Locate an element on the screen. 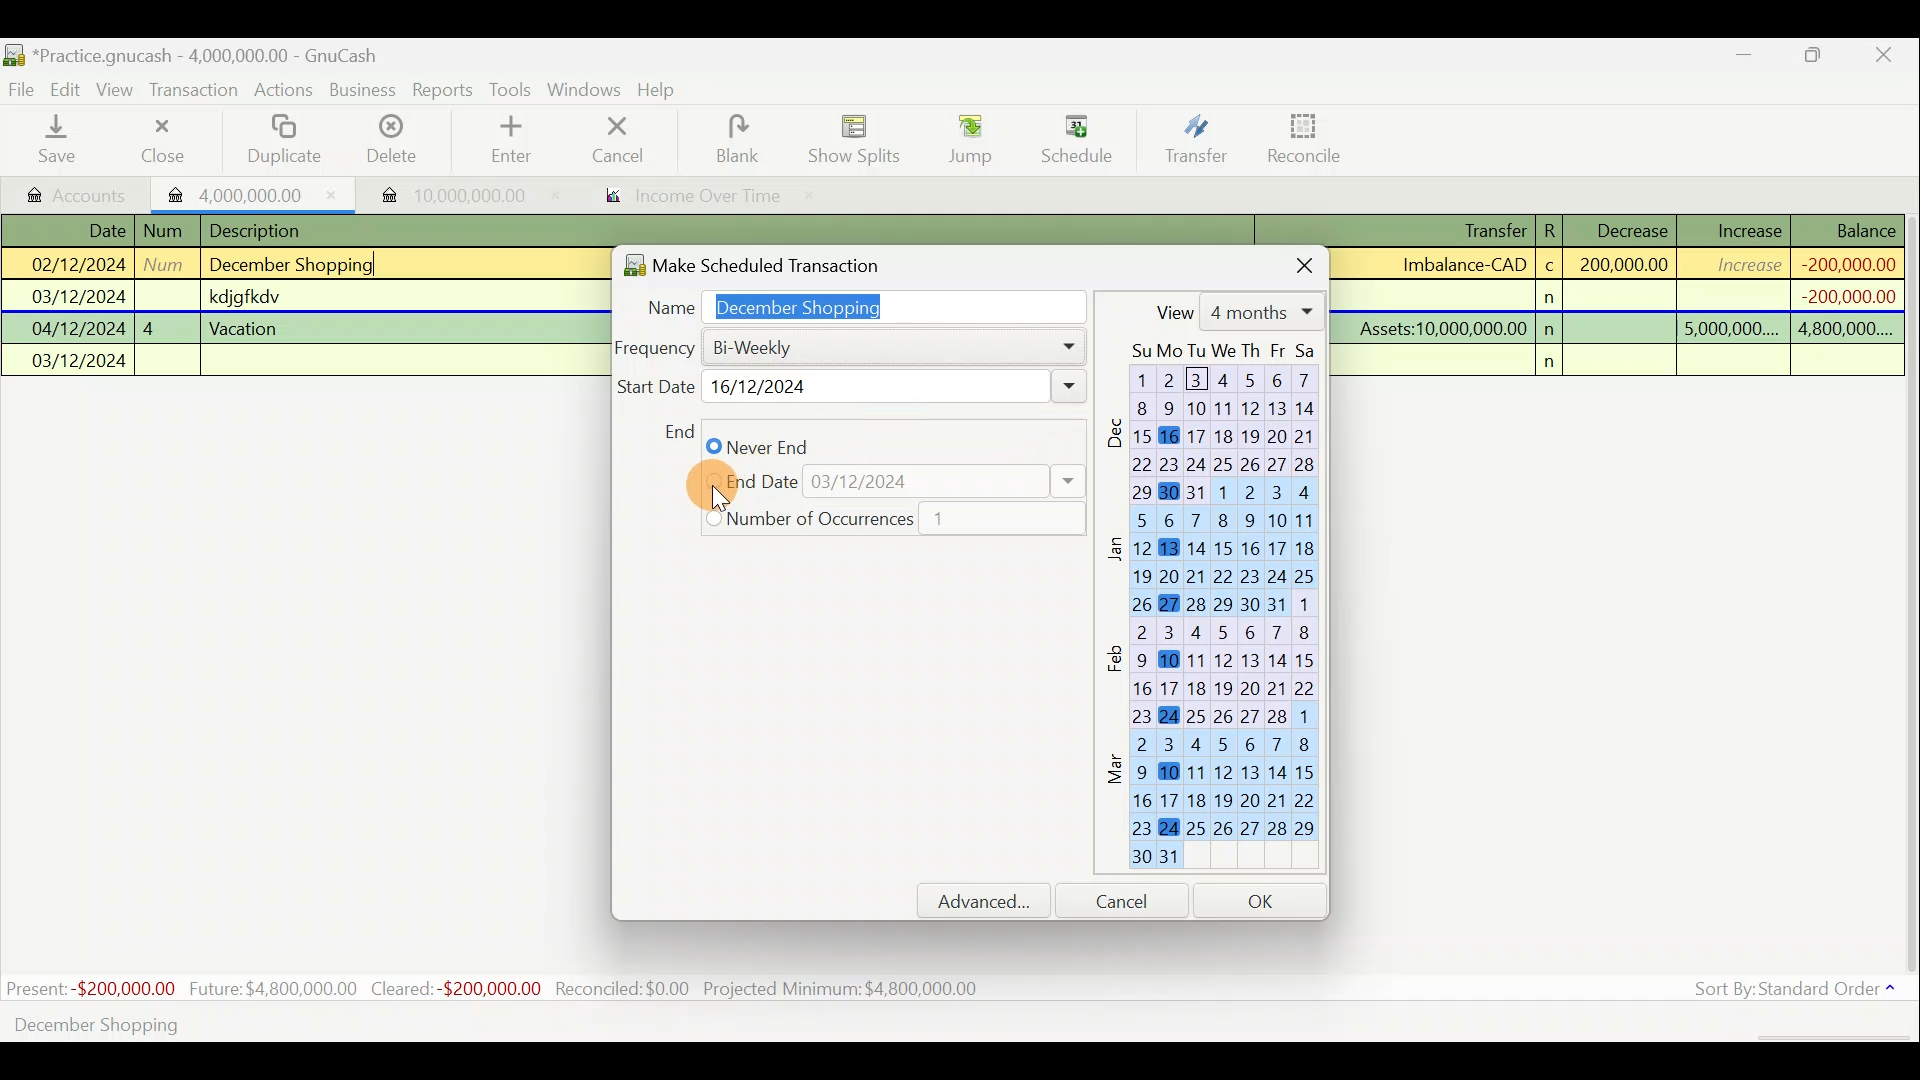  Cursor is located at coordinates (716, 485).